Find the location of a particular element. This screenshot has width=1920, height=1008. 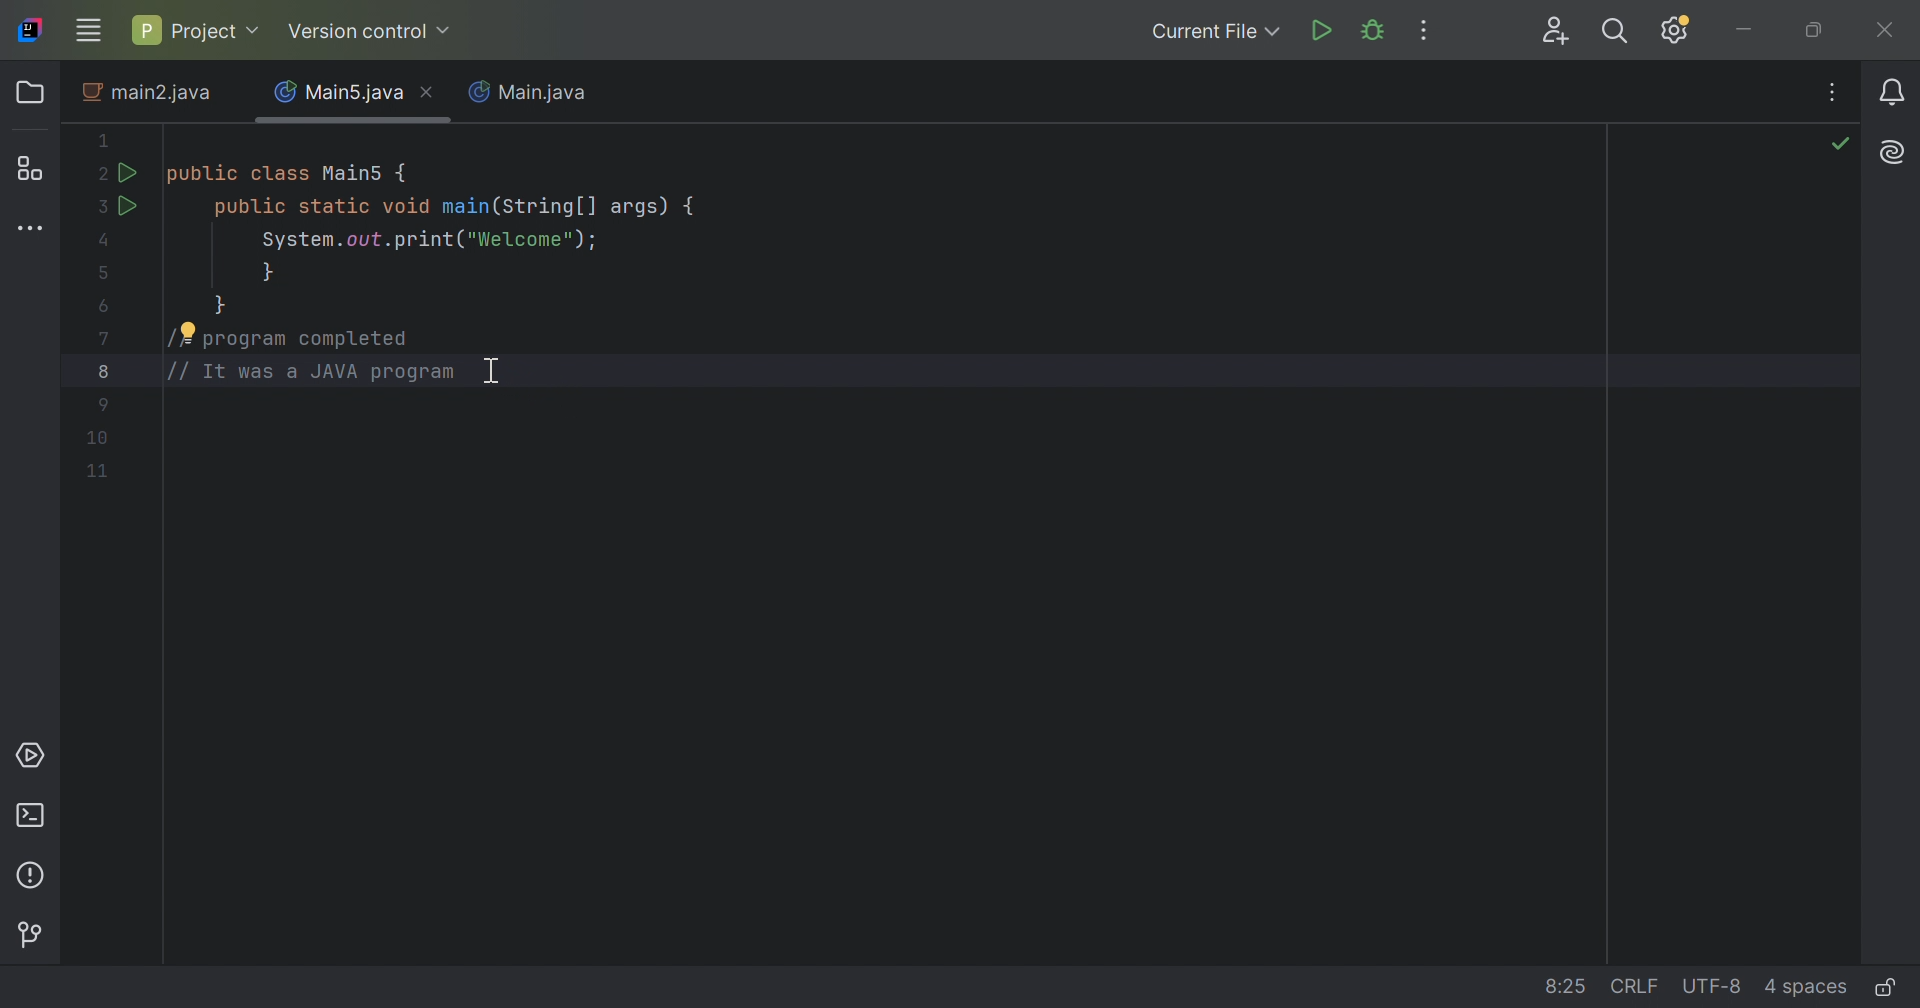

Close is located at coordinates (1887, 32).